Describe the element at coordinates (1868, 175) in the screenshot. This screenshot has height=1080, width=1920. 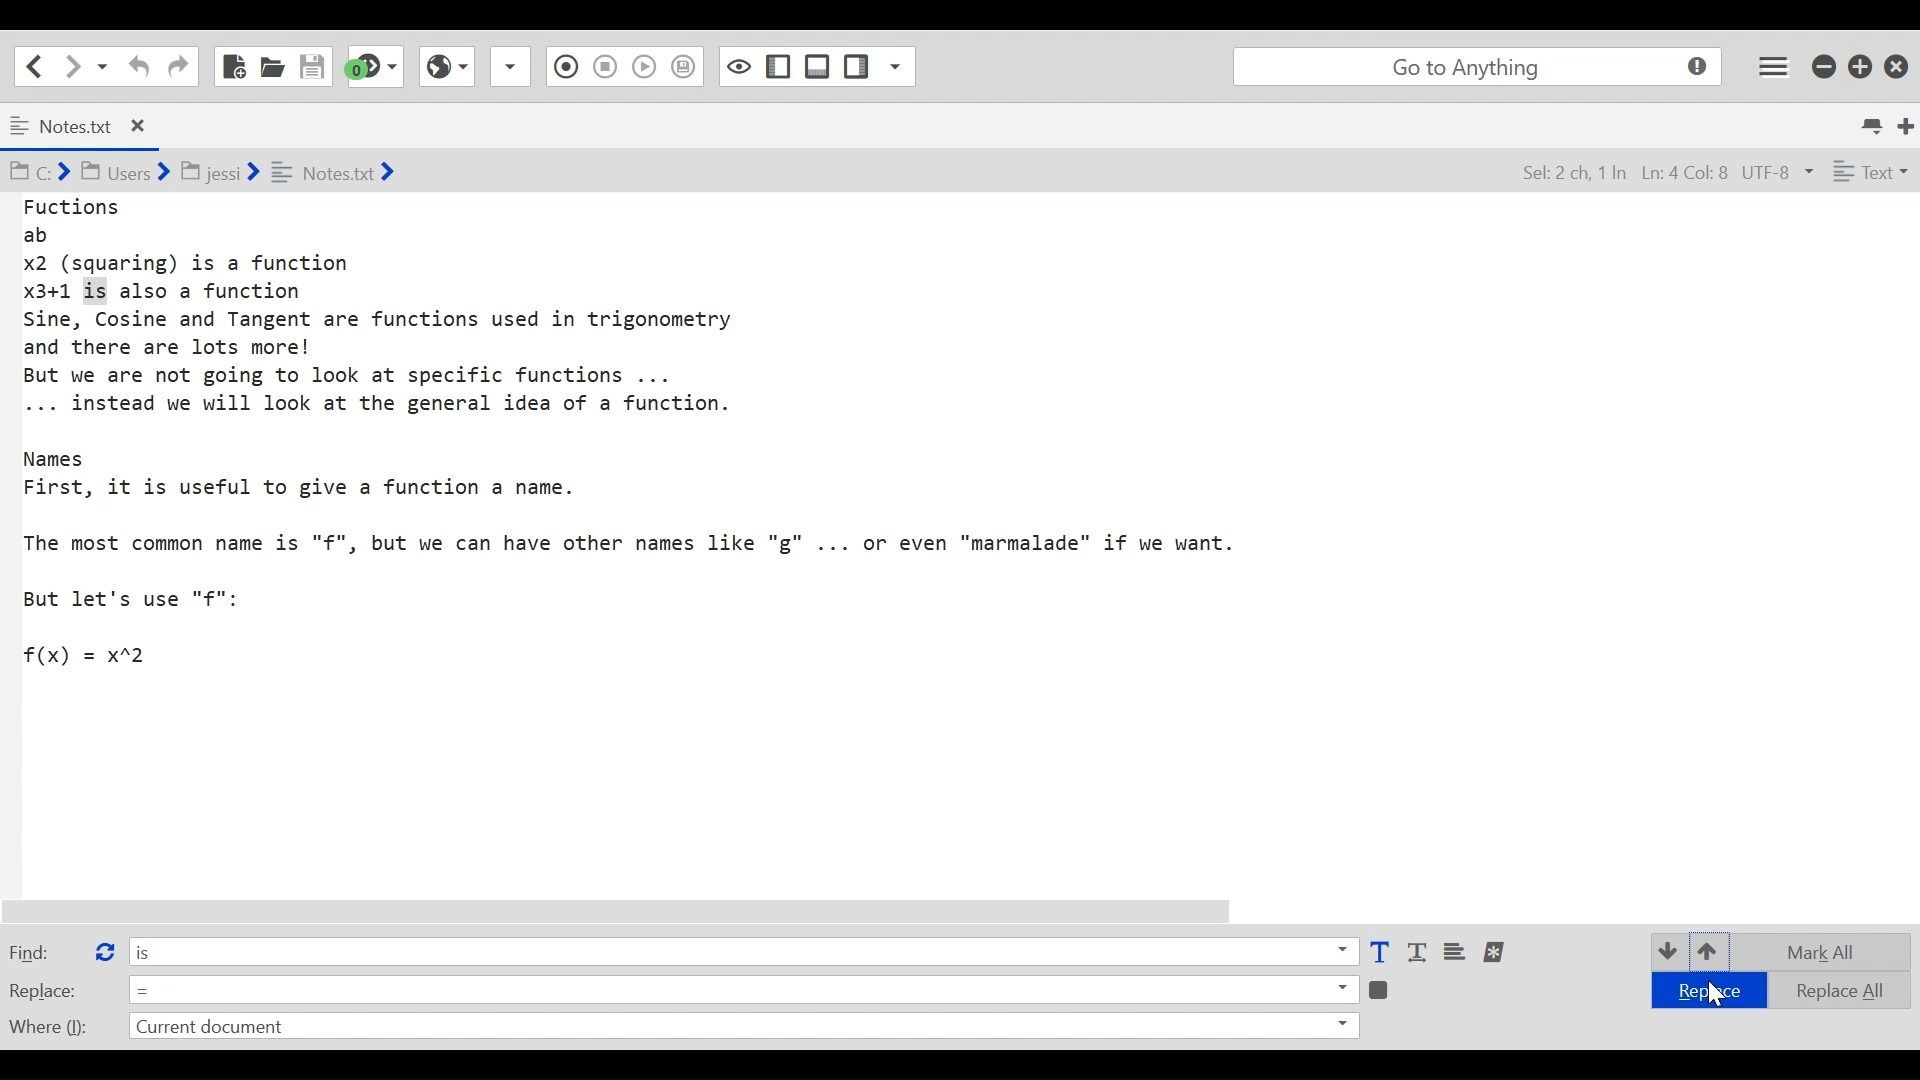
I see `File Type` at that location.